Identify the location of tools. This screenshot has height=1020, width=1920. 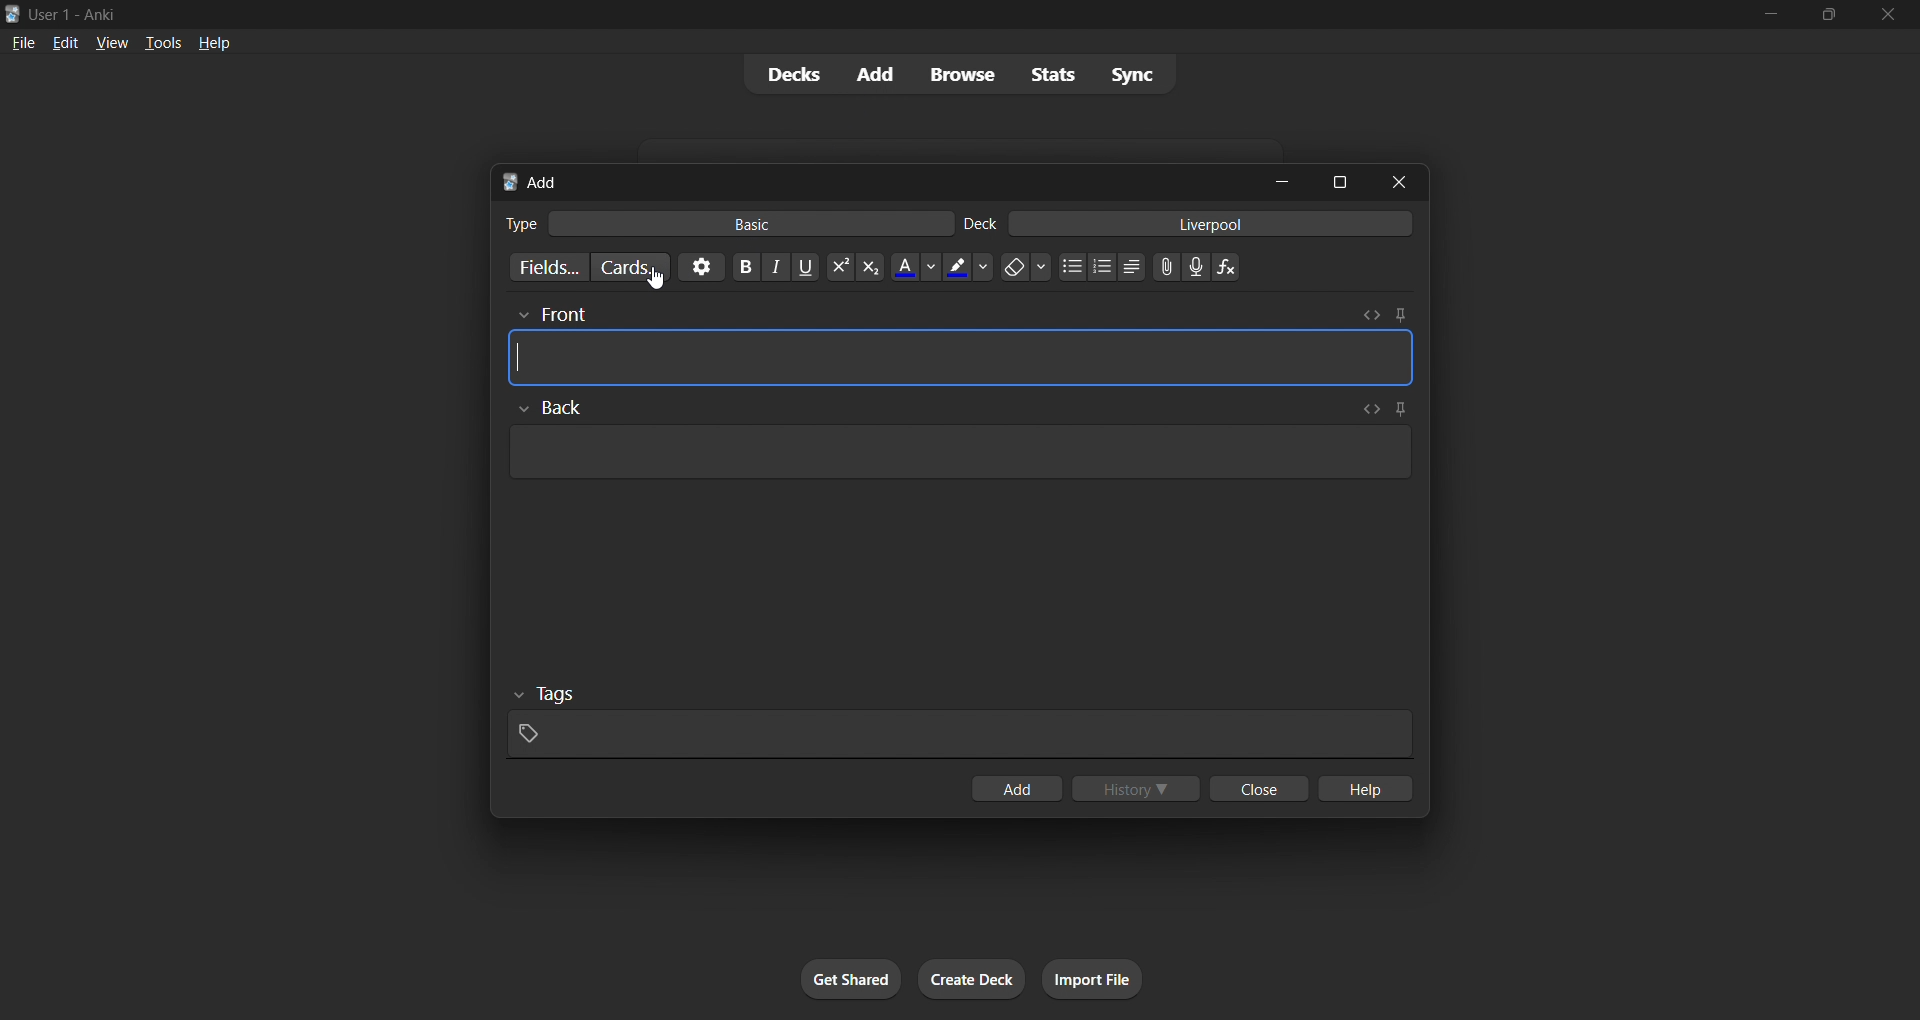
(160, 45).